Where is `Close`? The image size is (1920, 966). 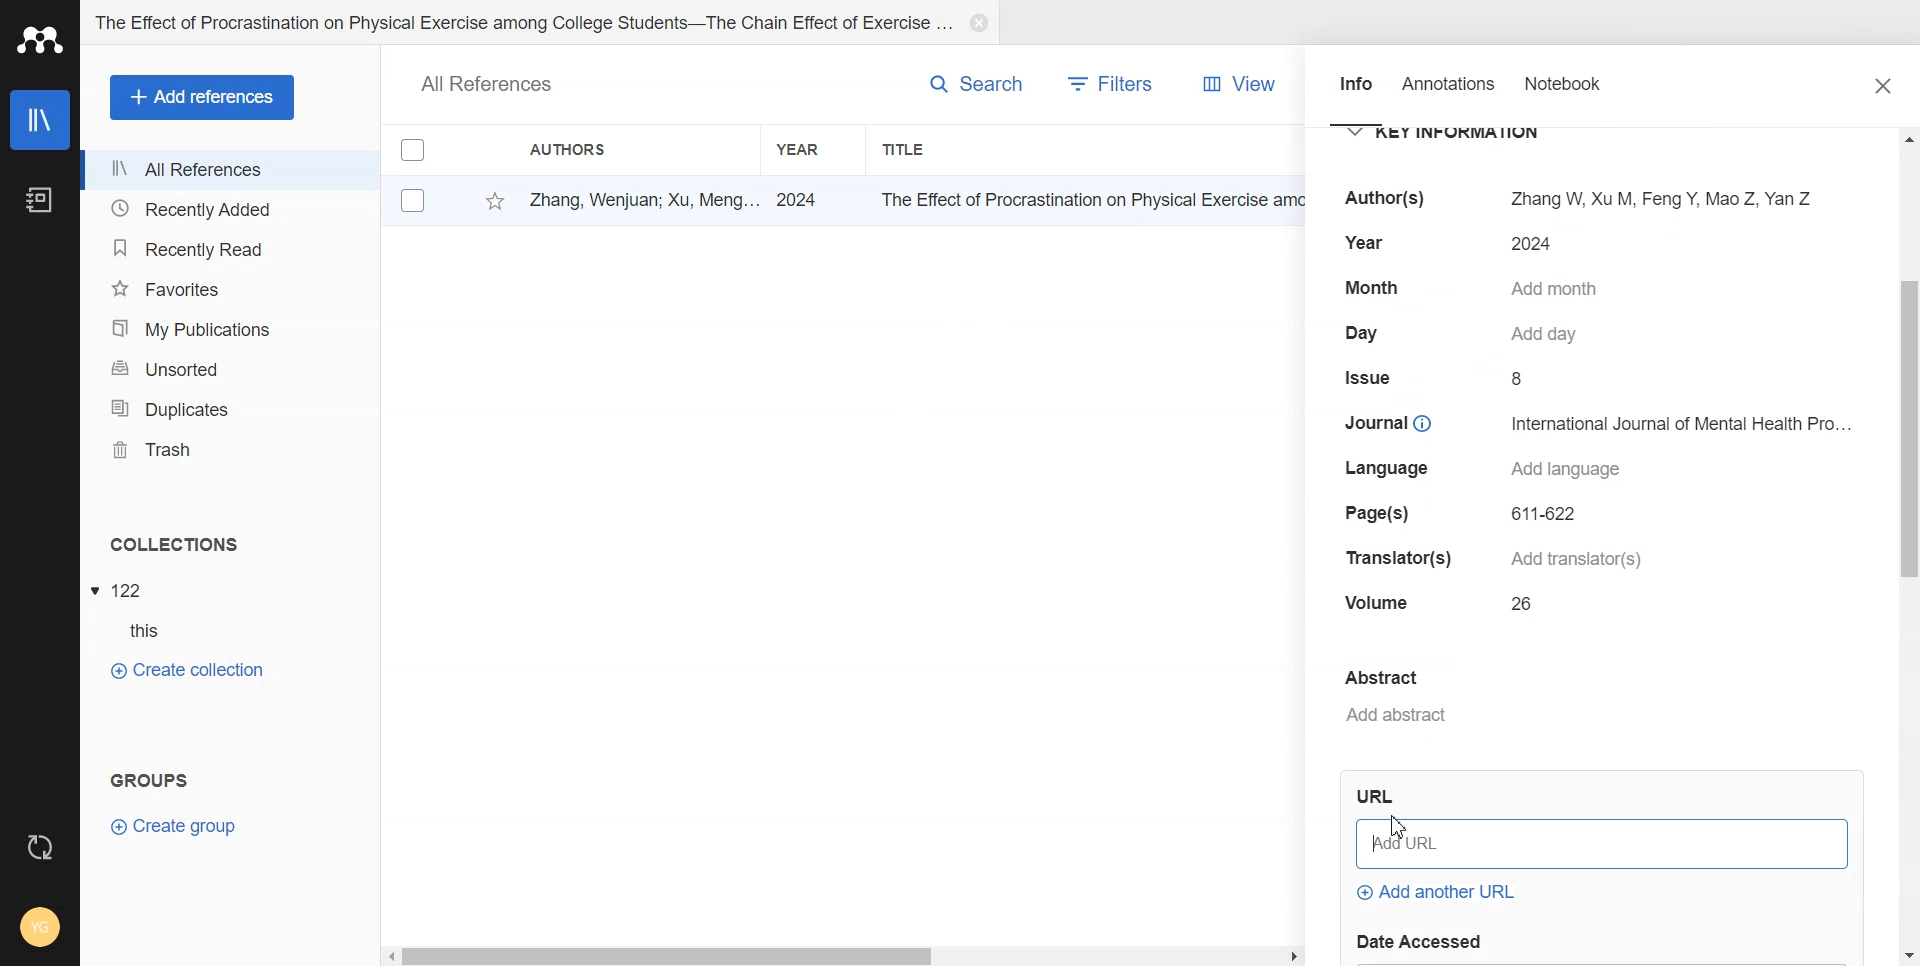
Close is located at coordinates (980, 24).